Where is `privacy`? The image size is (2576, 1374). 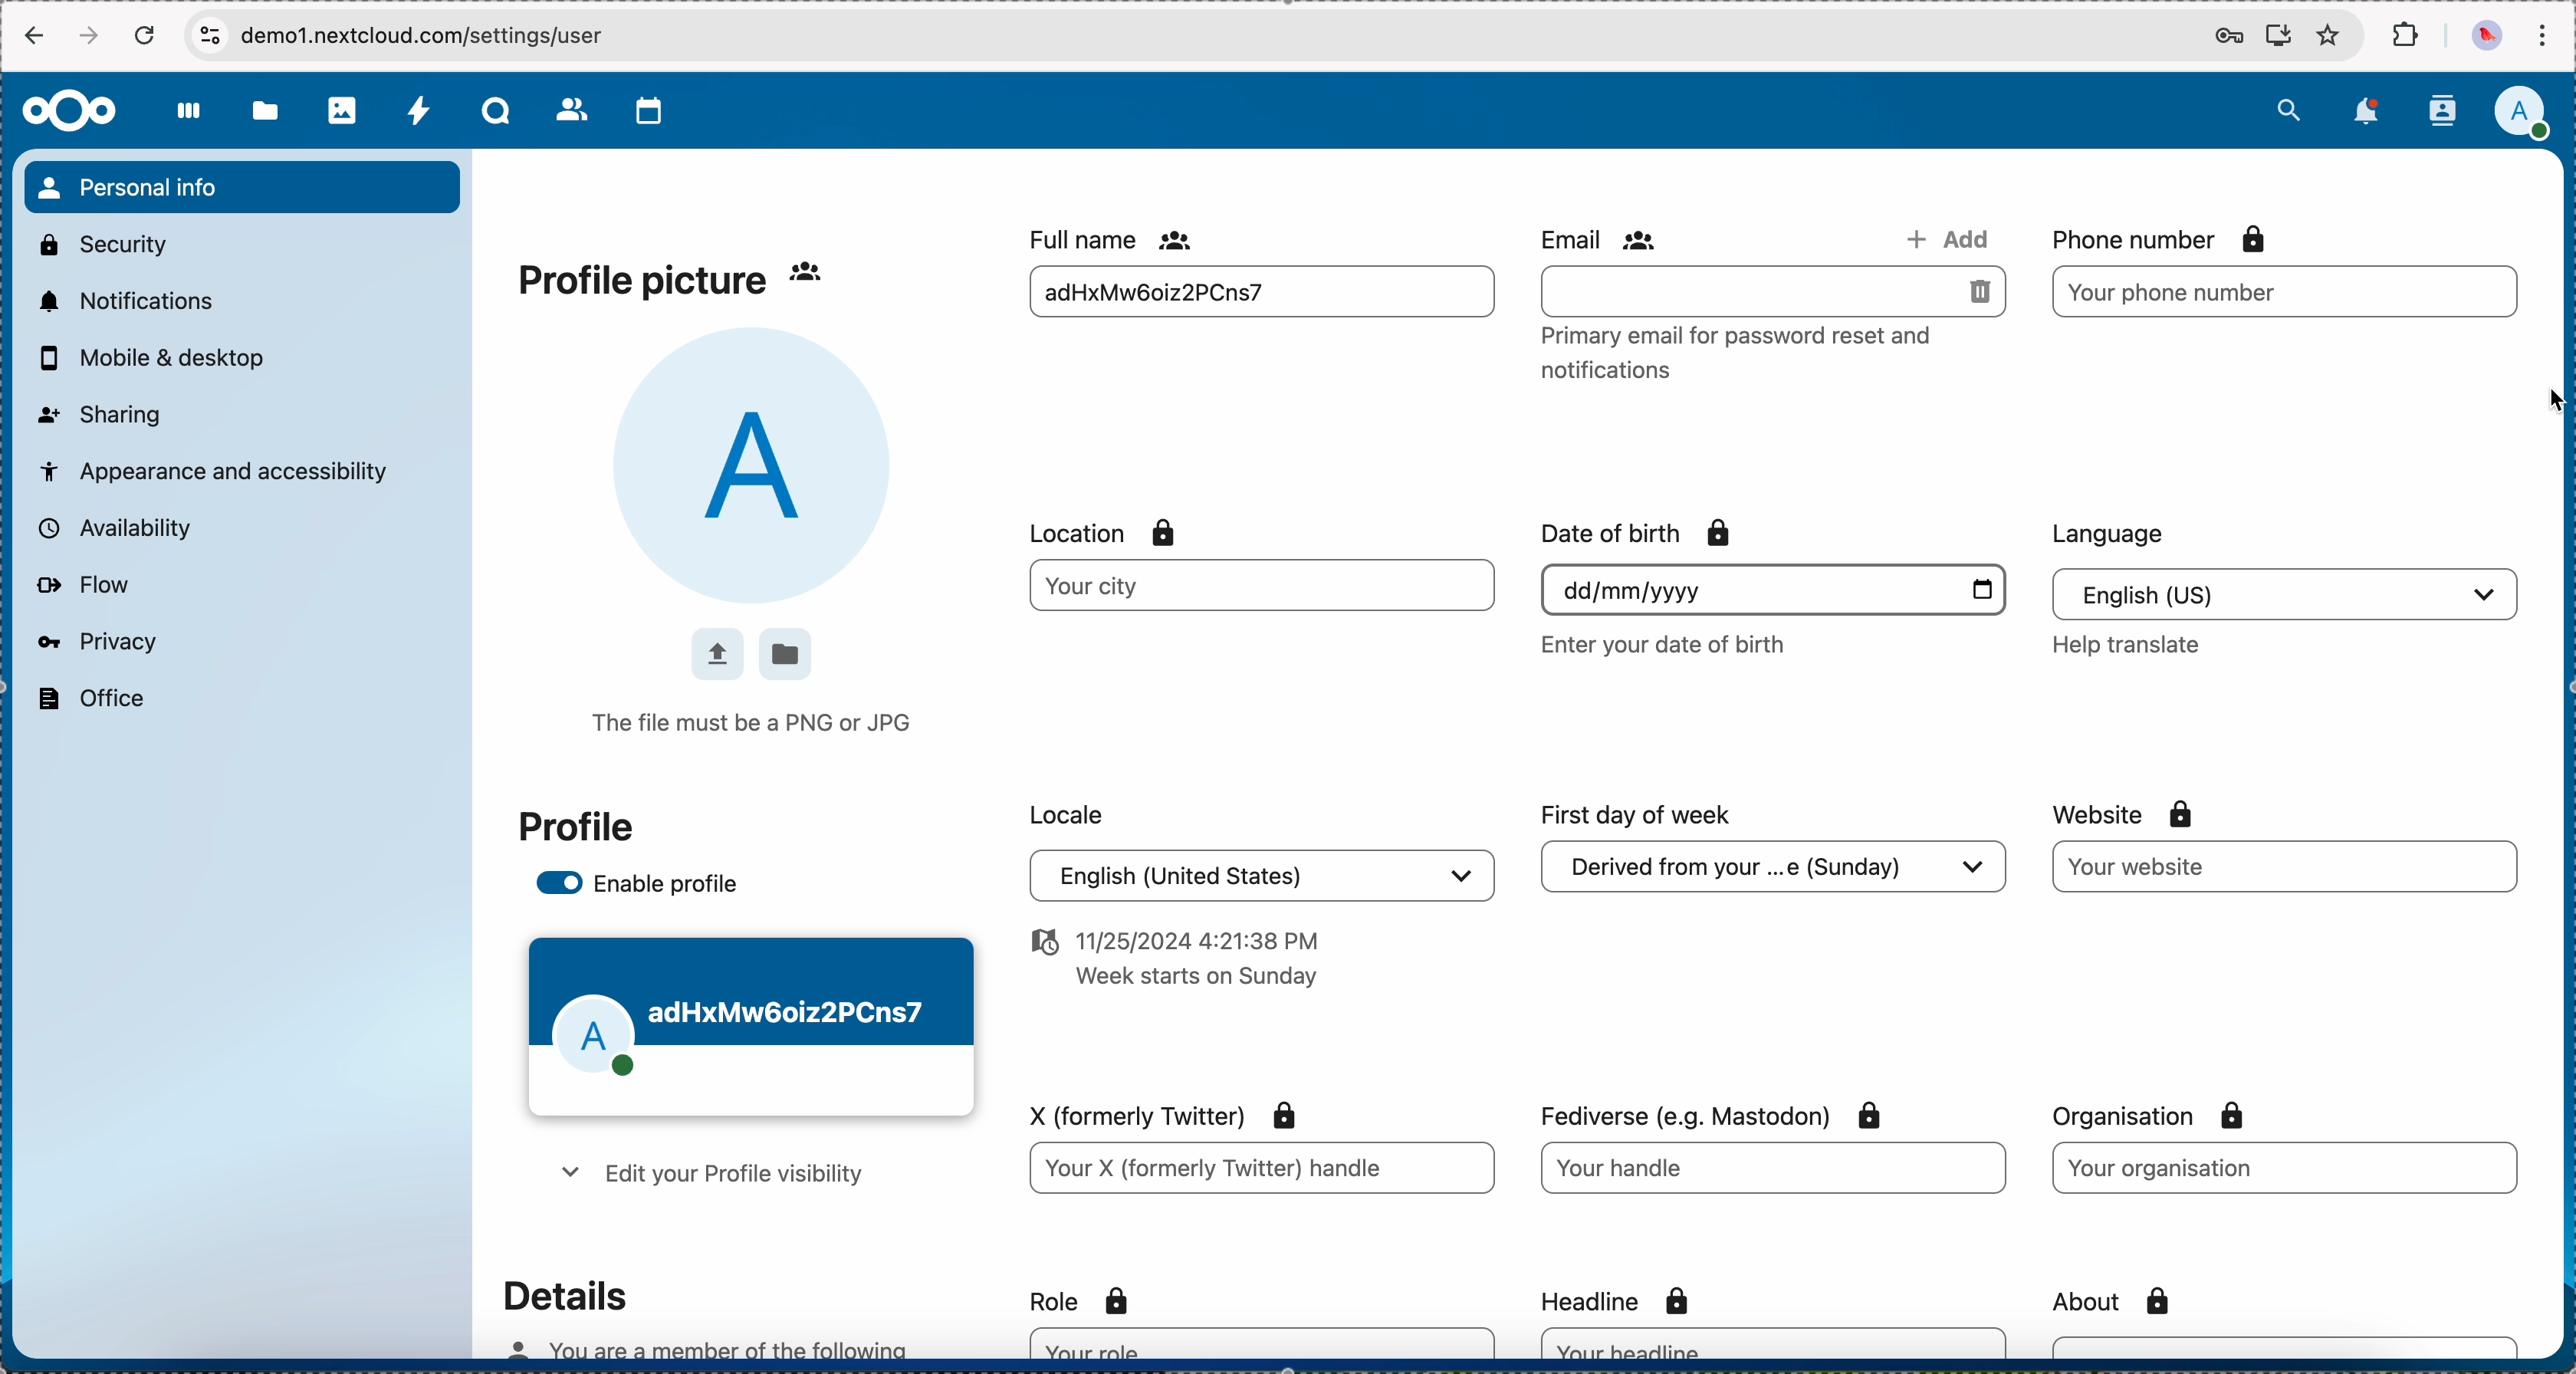
privacy is located at coordinates (95, 641).